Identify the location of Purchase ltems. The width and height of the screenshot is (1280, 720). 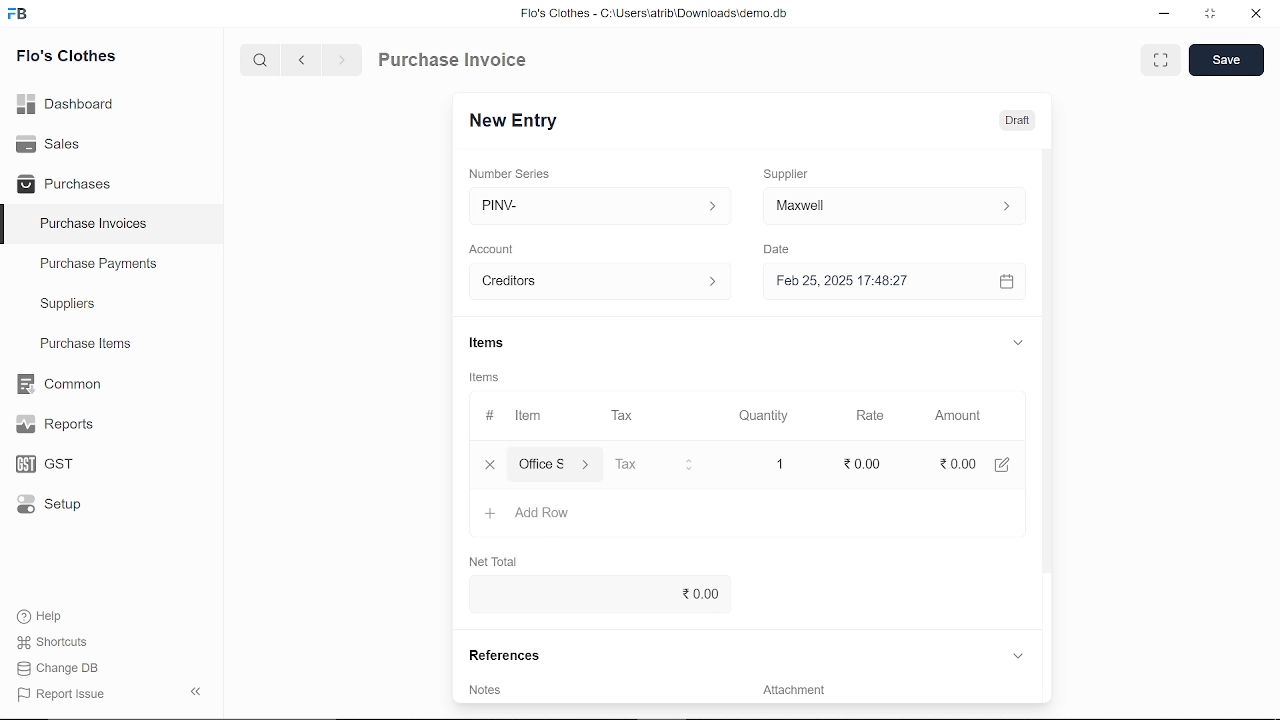
(83, 345).